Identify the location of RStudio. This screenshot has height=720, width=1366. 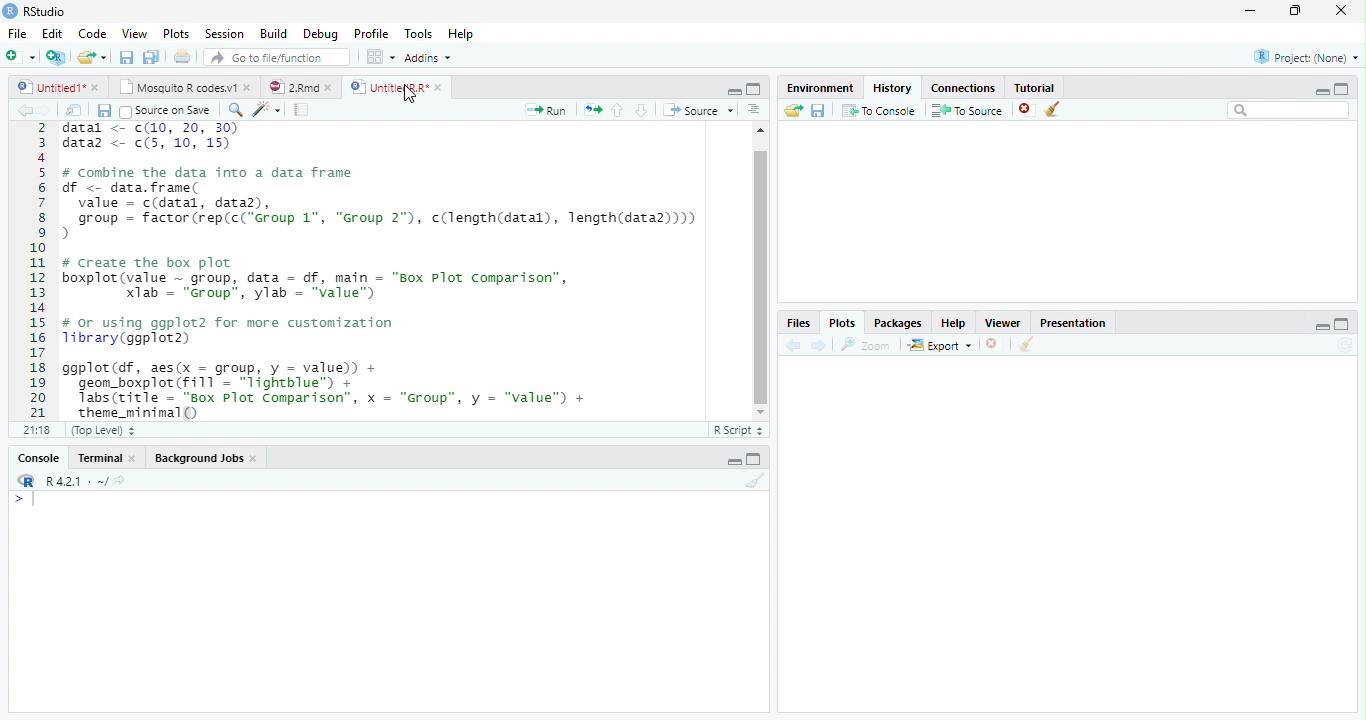
(35, 12).